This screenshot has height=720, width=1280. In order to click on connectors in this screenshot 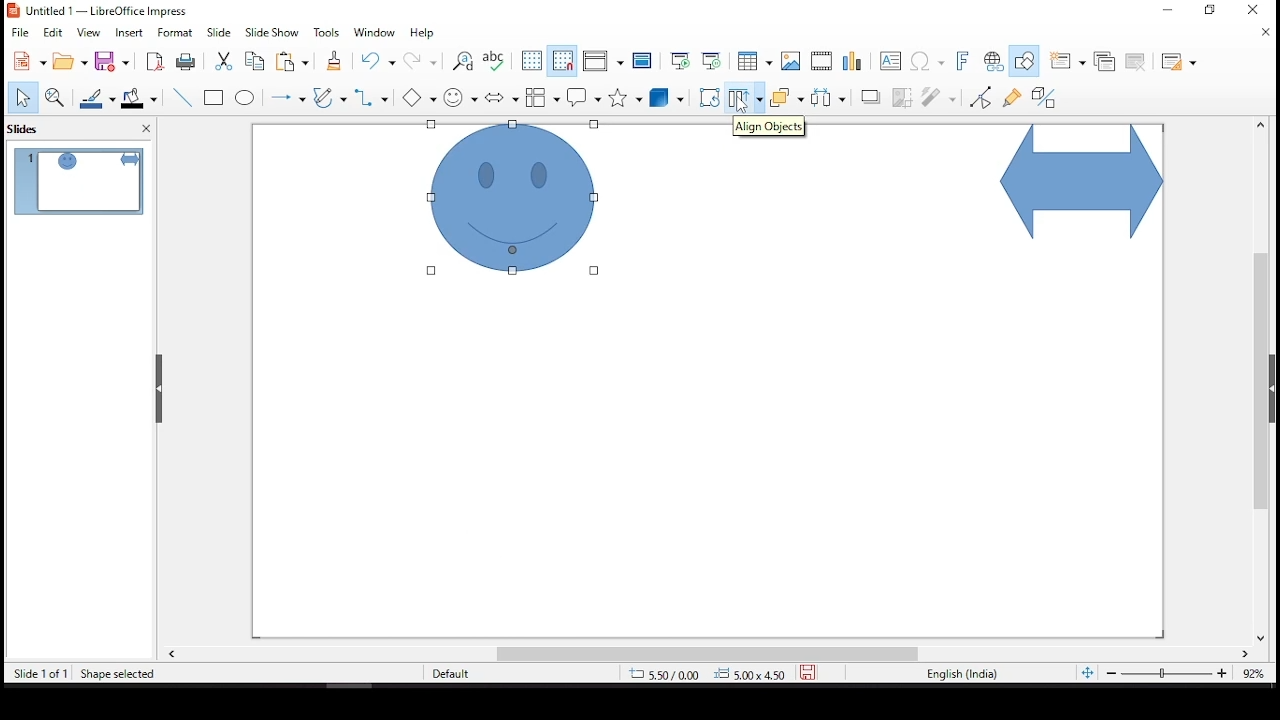, I will do `click(370, 97)`.